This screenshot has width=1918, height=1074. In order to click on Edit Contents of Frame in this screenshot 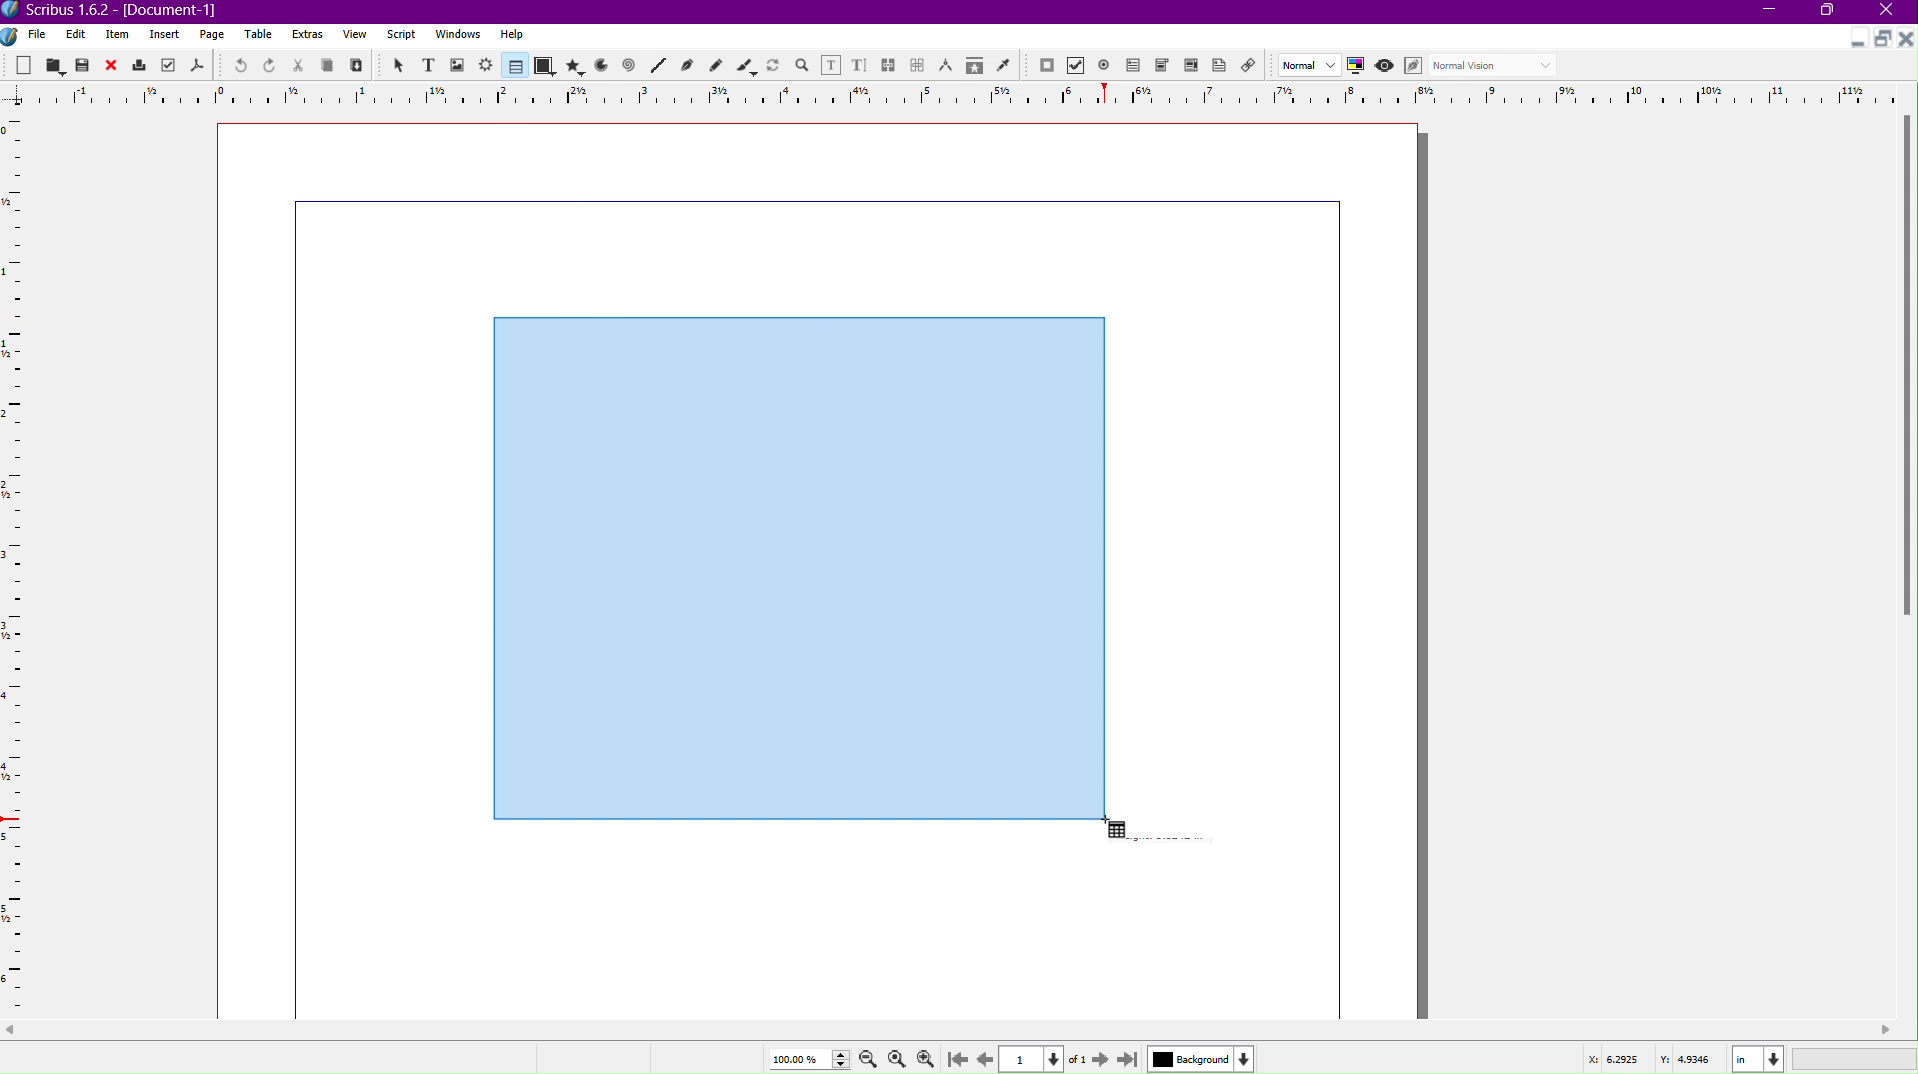, I will do `click(832, 64)`.